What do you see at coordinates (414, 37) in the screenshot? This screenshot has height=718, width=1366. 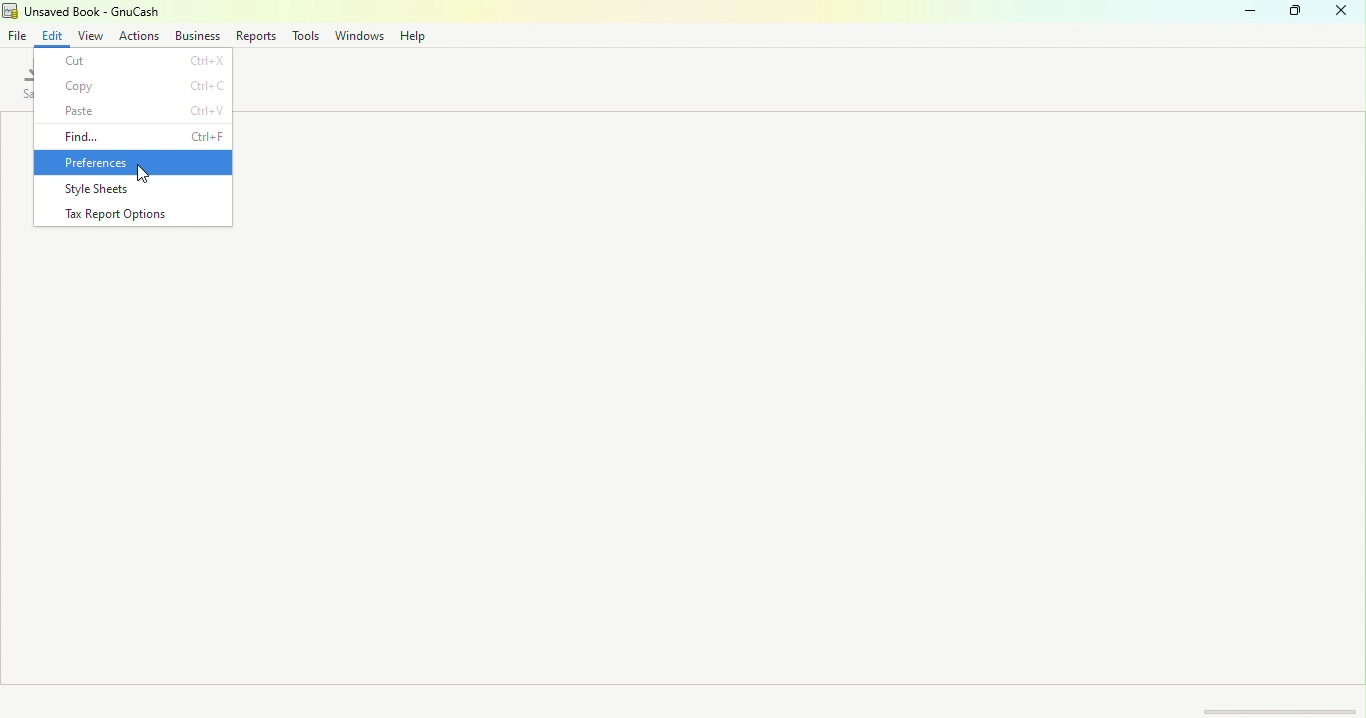 I see `Help` at bounding box center [414, 37].